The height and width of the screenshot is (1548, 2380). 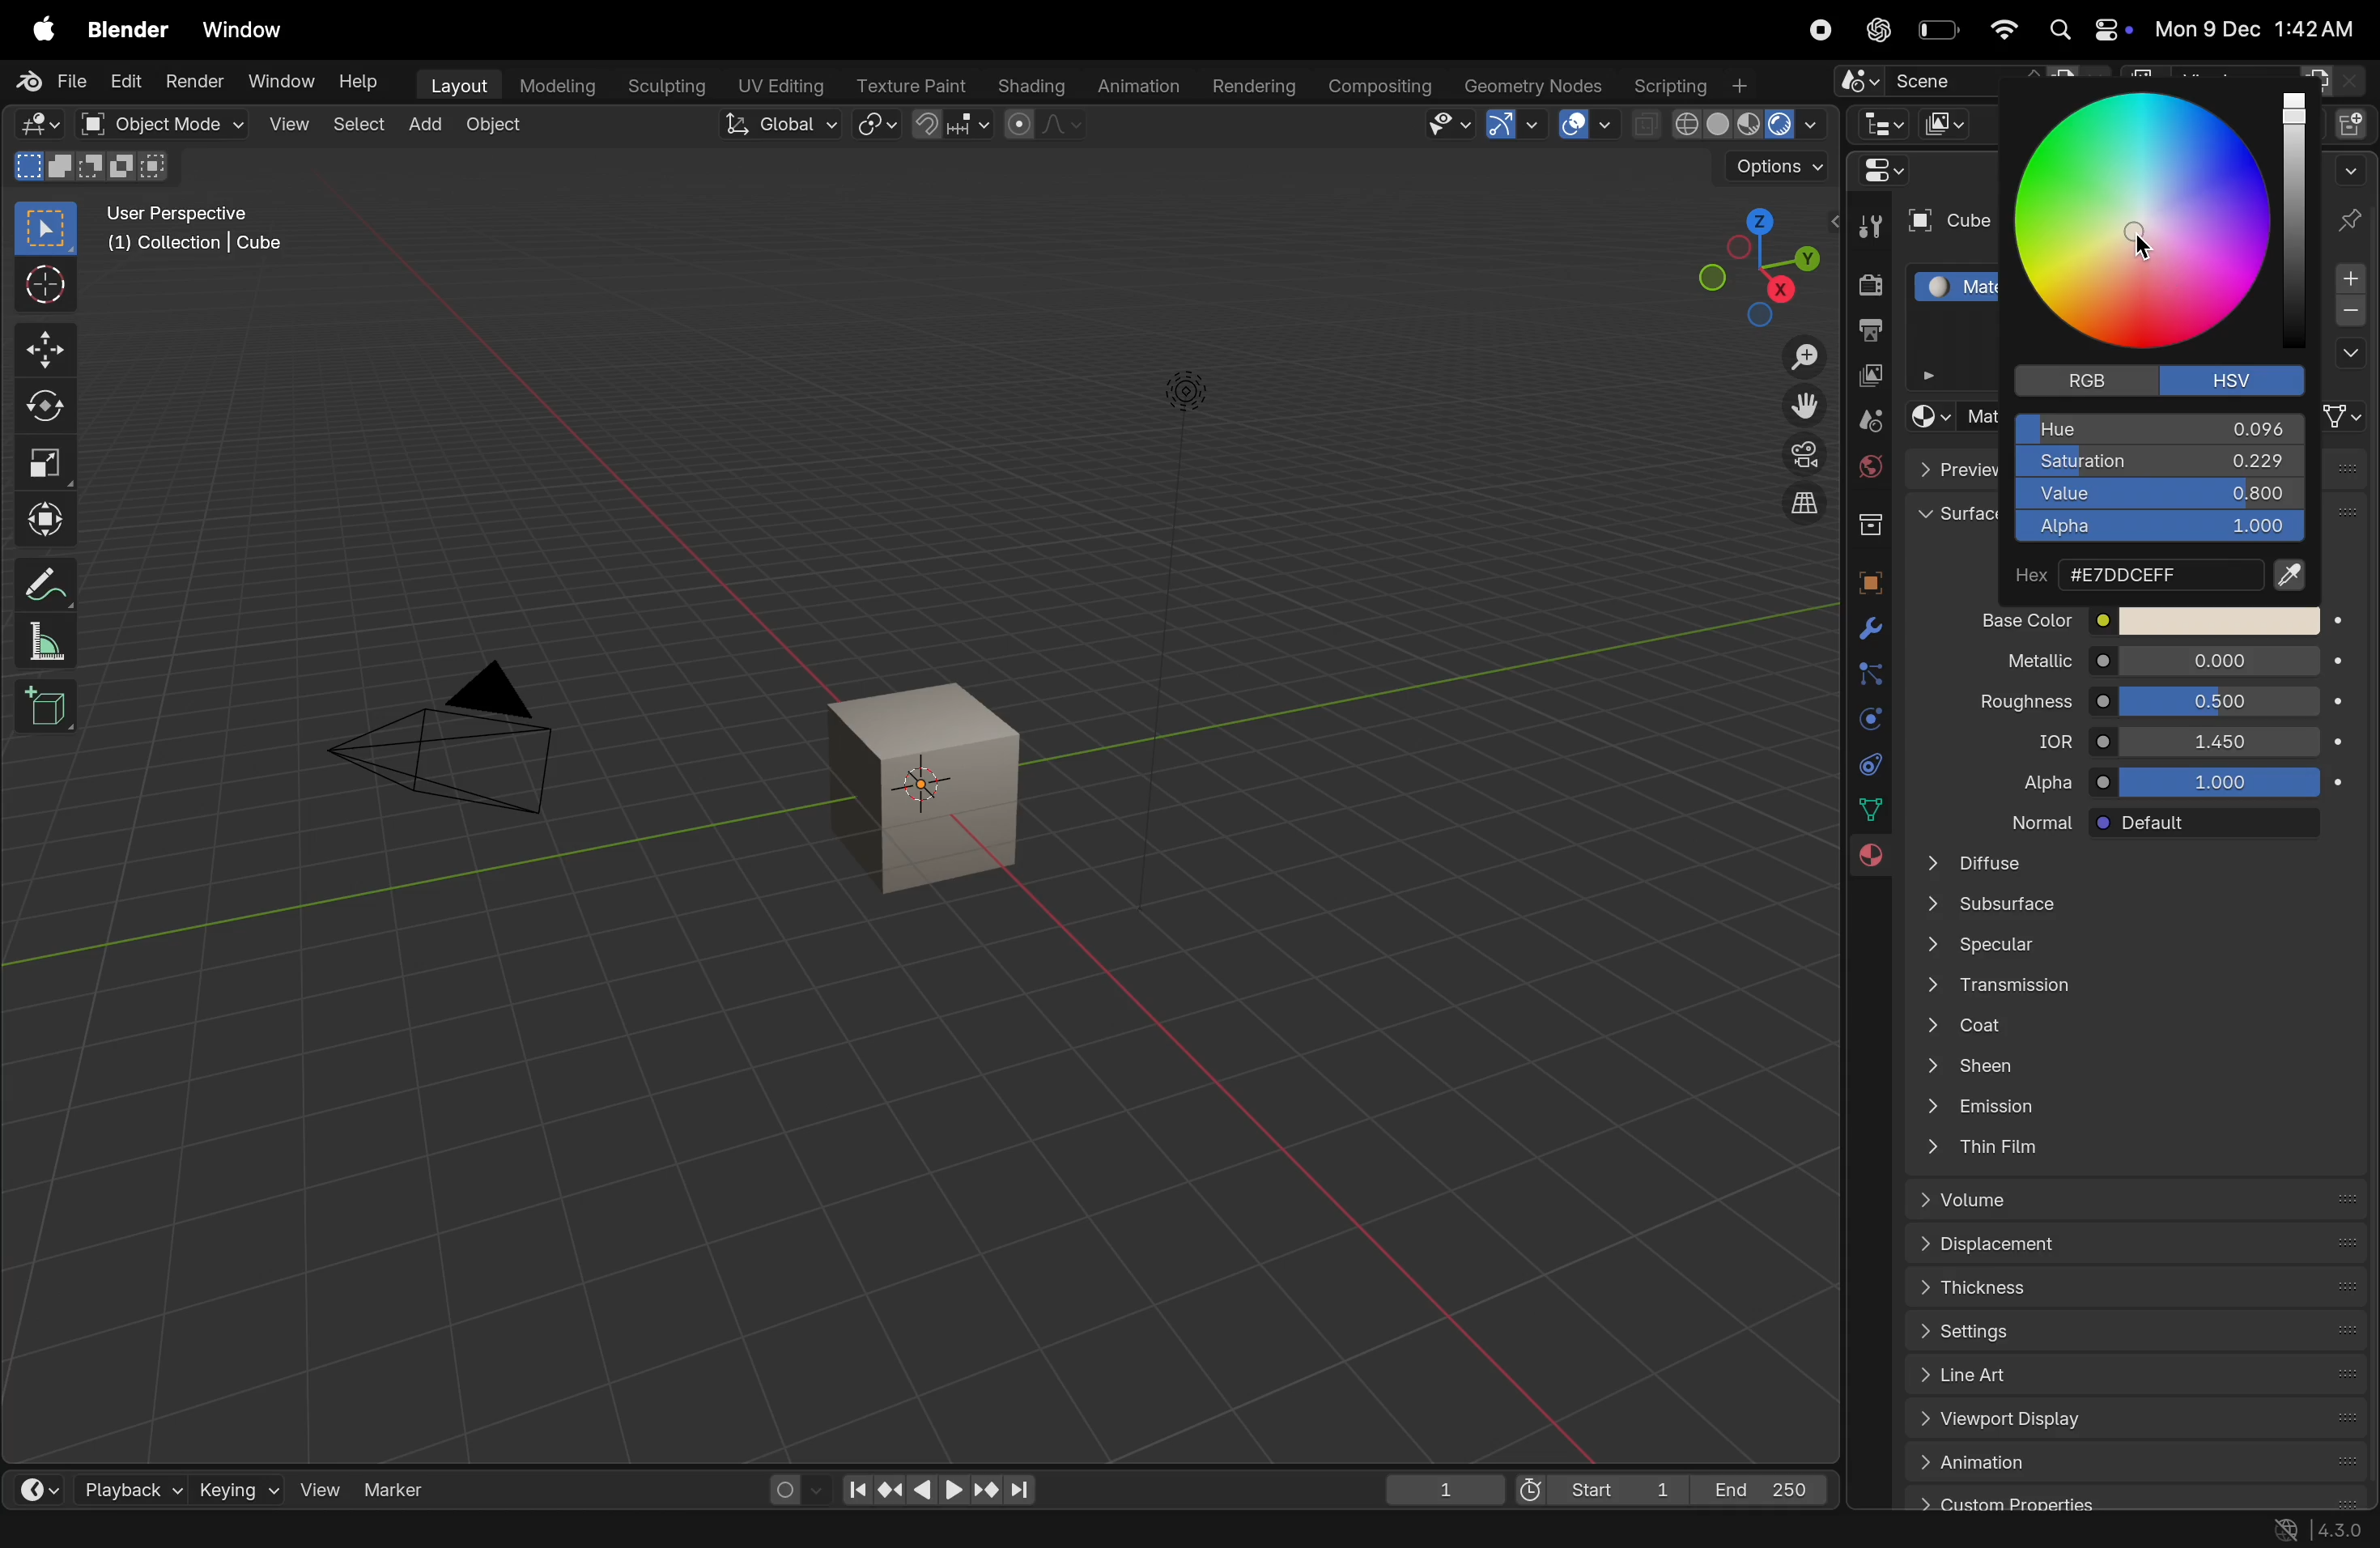 What do you see at coordinates (2125, 908) in the screenshot?
I see `subsurface` at bounding box center [2125, 908].